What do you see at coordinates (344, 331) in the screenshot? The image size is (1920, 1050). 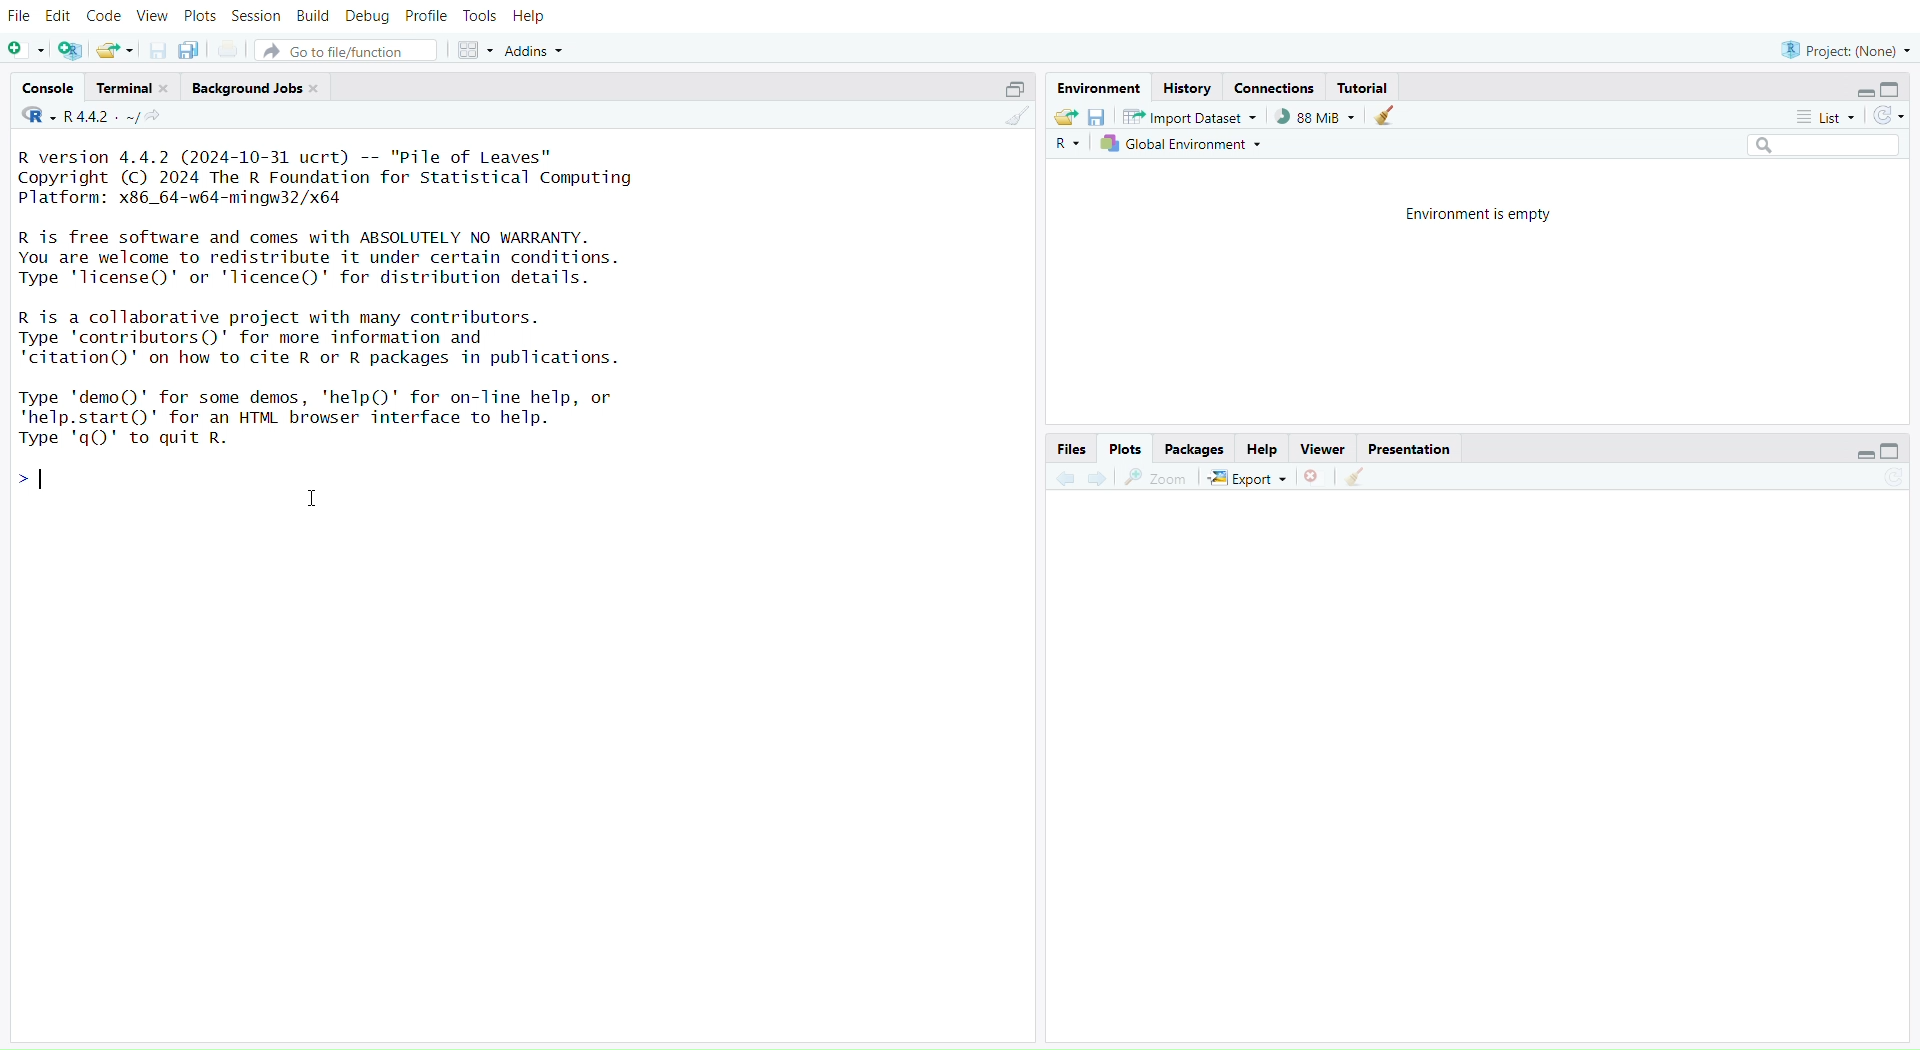 I see `R version 4.4.2 (2024-10-31 ucrt) -- "Pile of Leaves"
Copyright (C) 2024 The R Foundation for Statistical Computing
Platform: x86_64-w64-mingw32/x64
R is free software and comes with ABSOLUTELY NO WARRANTY.
You are welcome to redistribute it under certain conditions.
Type 'license()' or 'licence()' for distribution details.
R is a collaborative project with many contributors.
Type 'contributors()' for more information and
"citation()' on how to cite R or R packages in publications.
Type 'demo()' for some demos, 'help()' for on-line help, or
"help.start()' for an HTML browser interface to help.
Type 'q()' to quit R.
-

I` at bounding box center [344, 331].